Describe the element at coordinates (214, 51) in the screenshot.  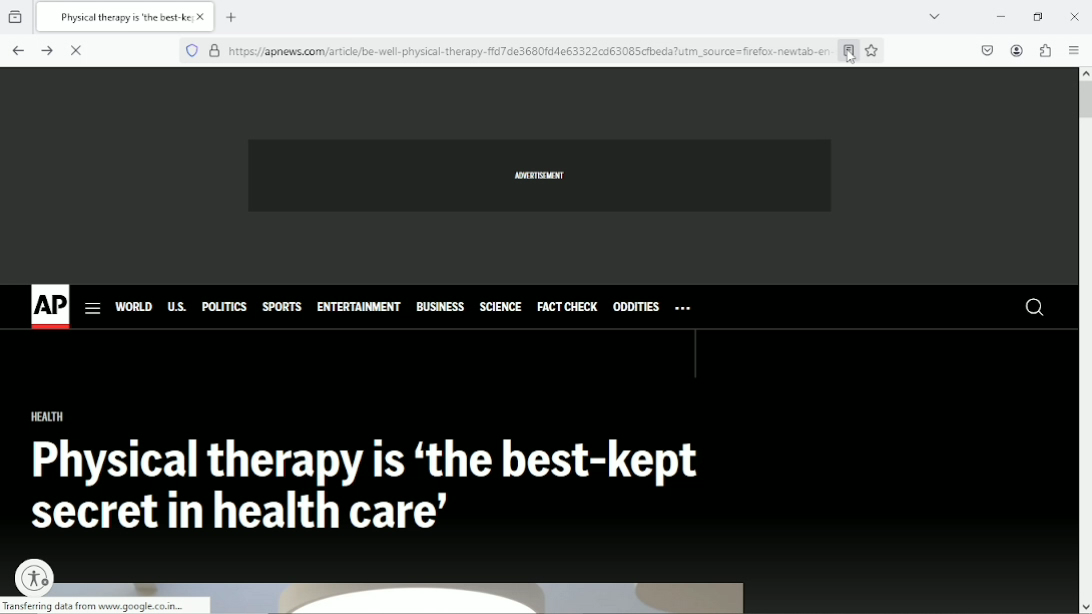
I see `verified by google trust service` at that location.